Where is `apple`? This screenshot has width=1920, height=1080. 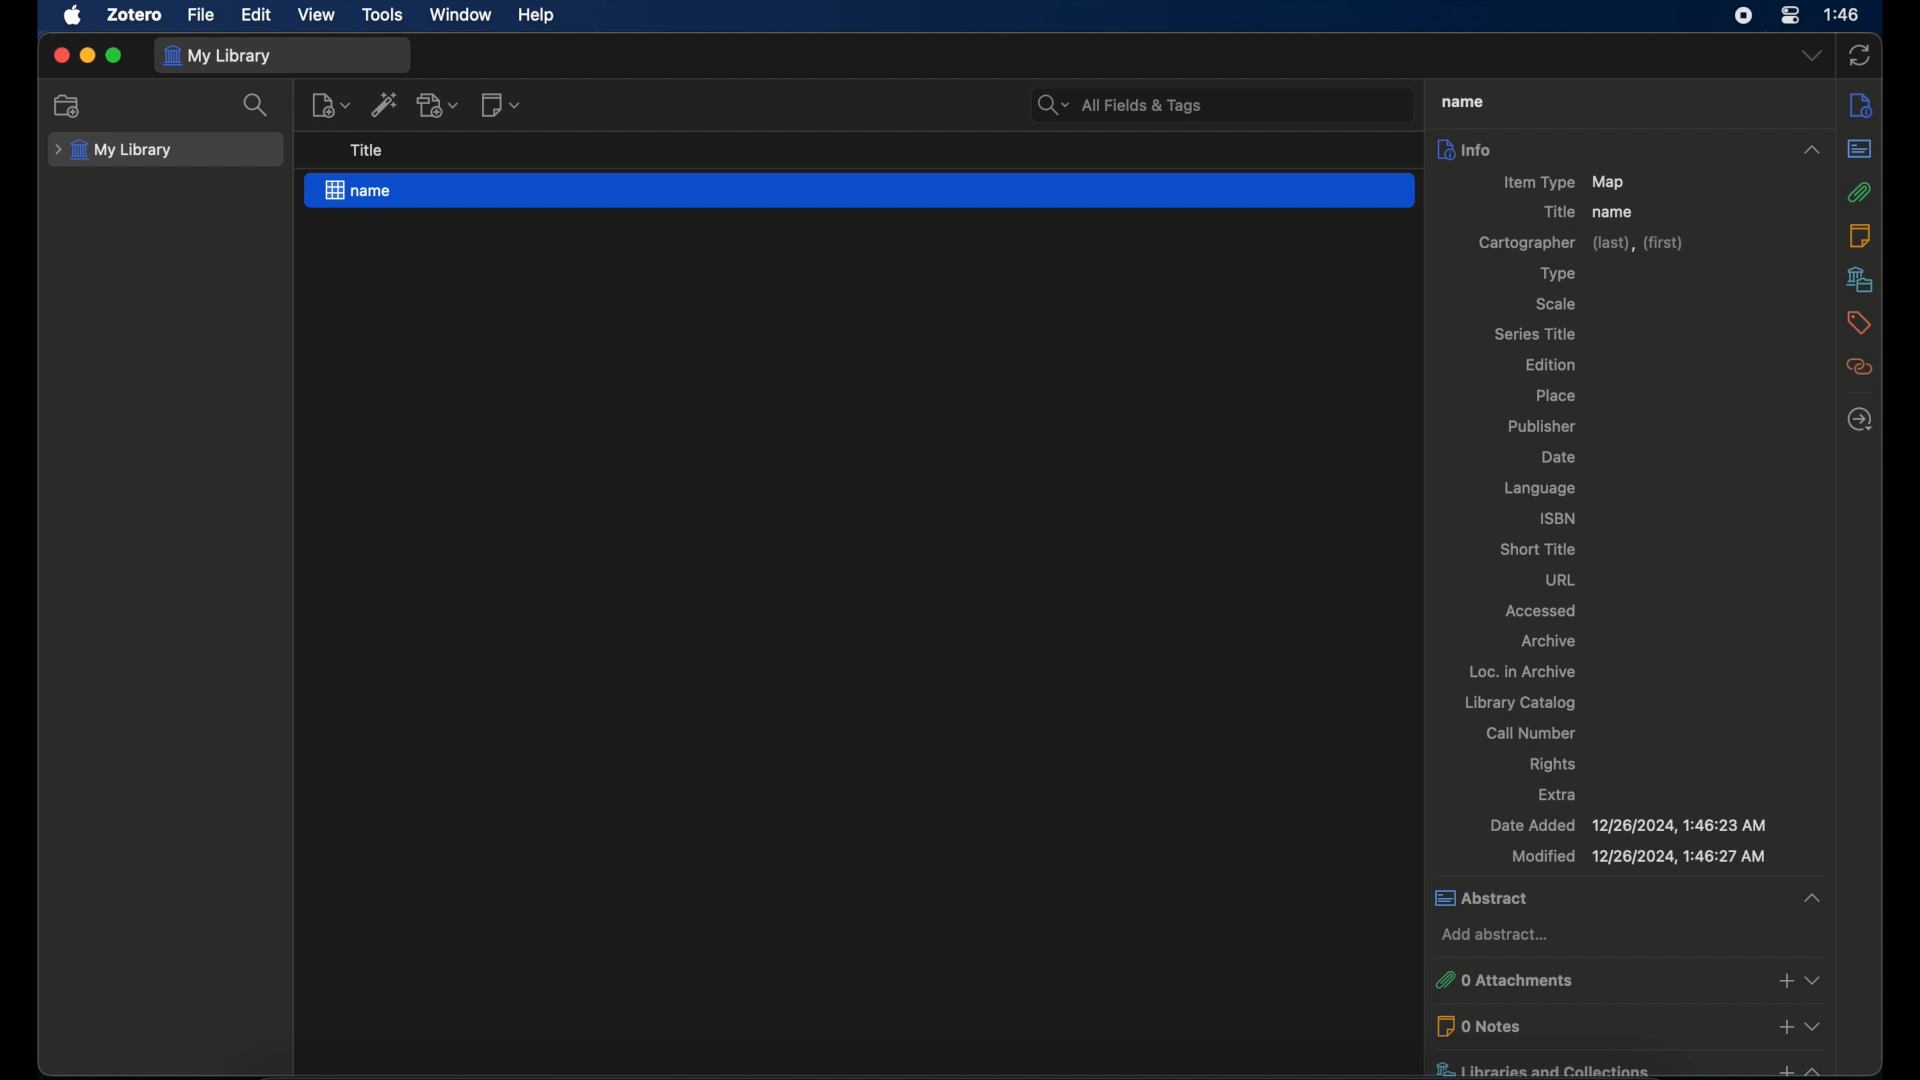 apple is located at coordinates (71, 16).